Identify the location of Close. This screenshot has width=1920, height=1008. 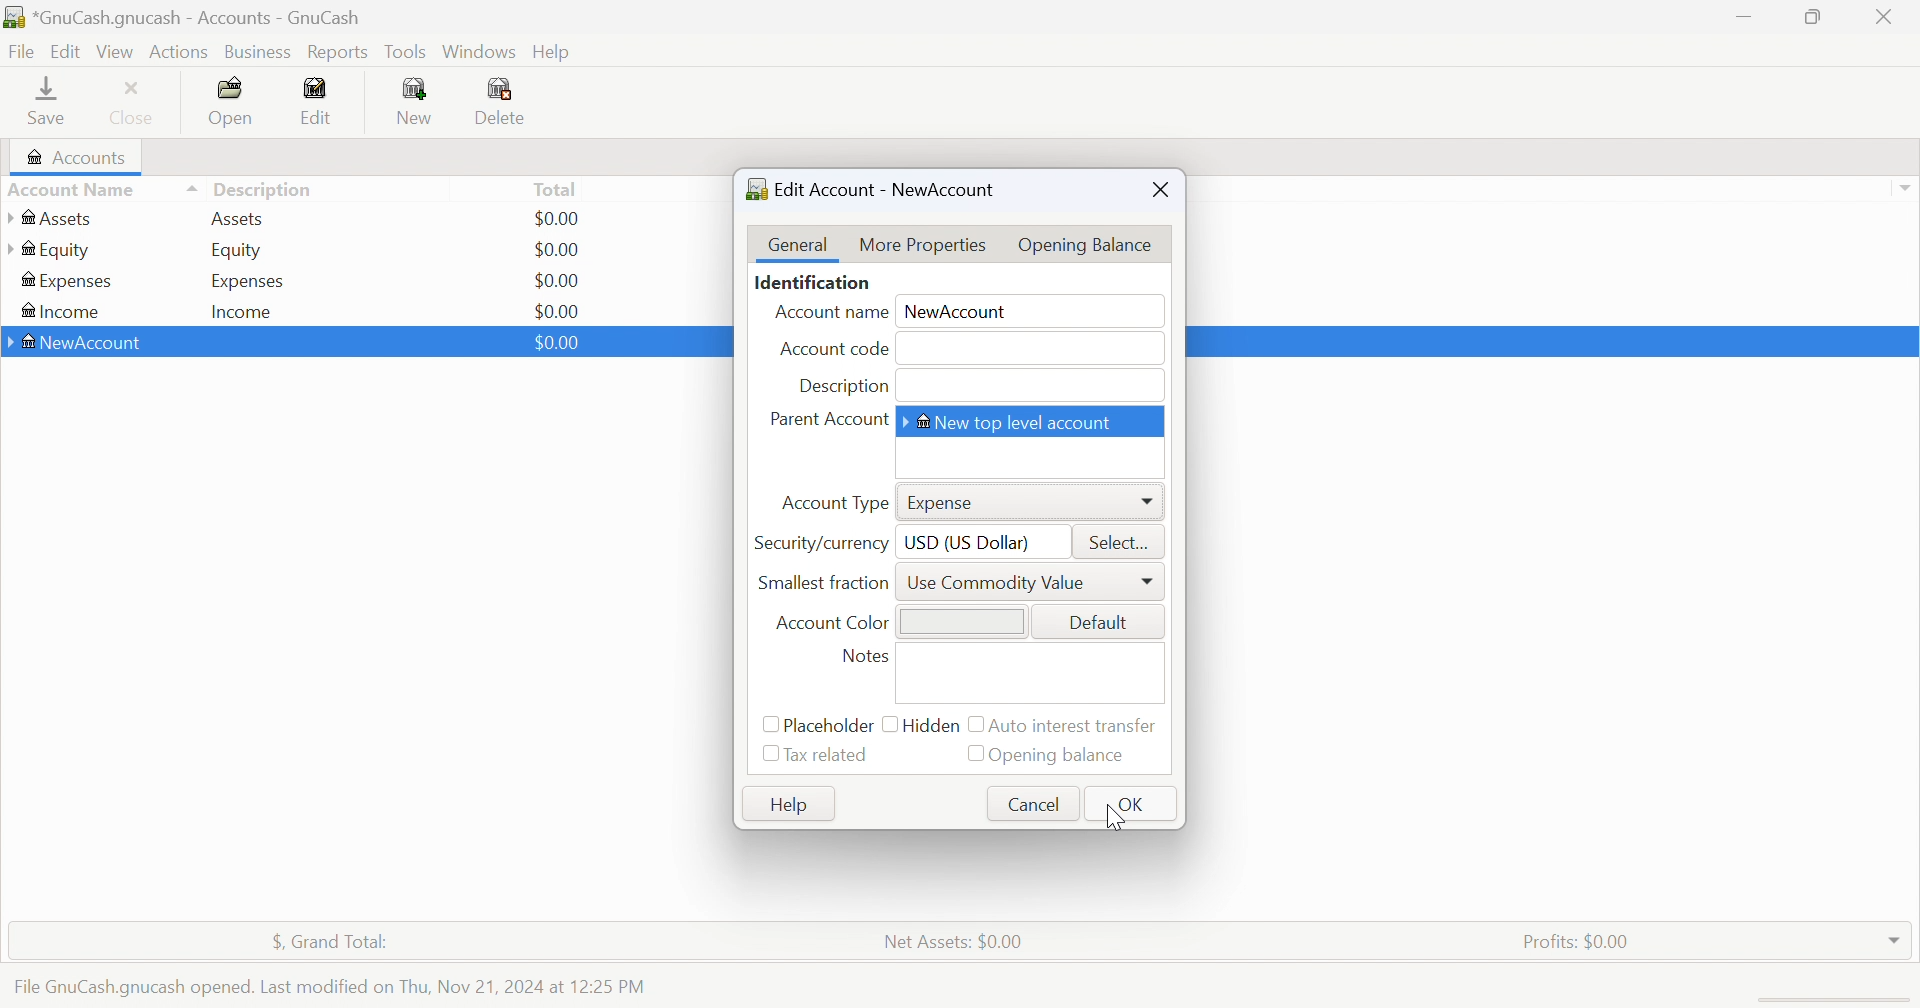
(133, 101).